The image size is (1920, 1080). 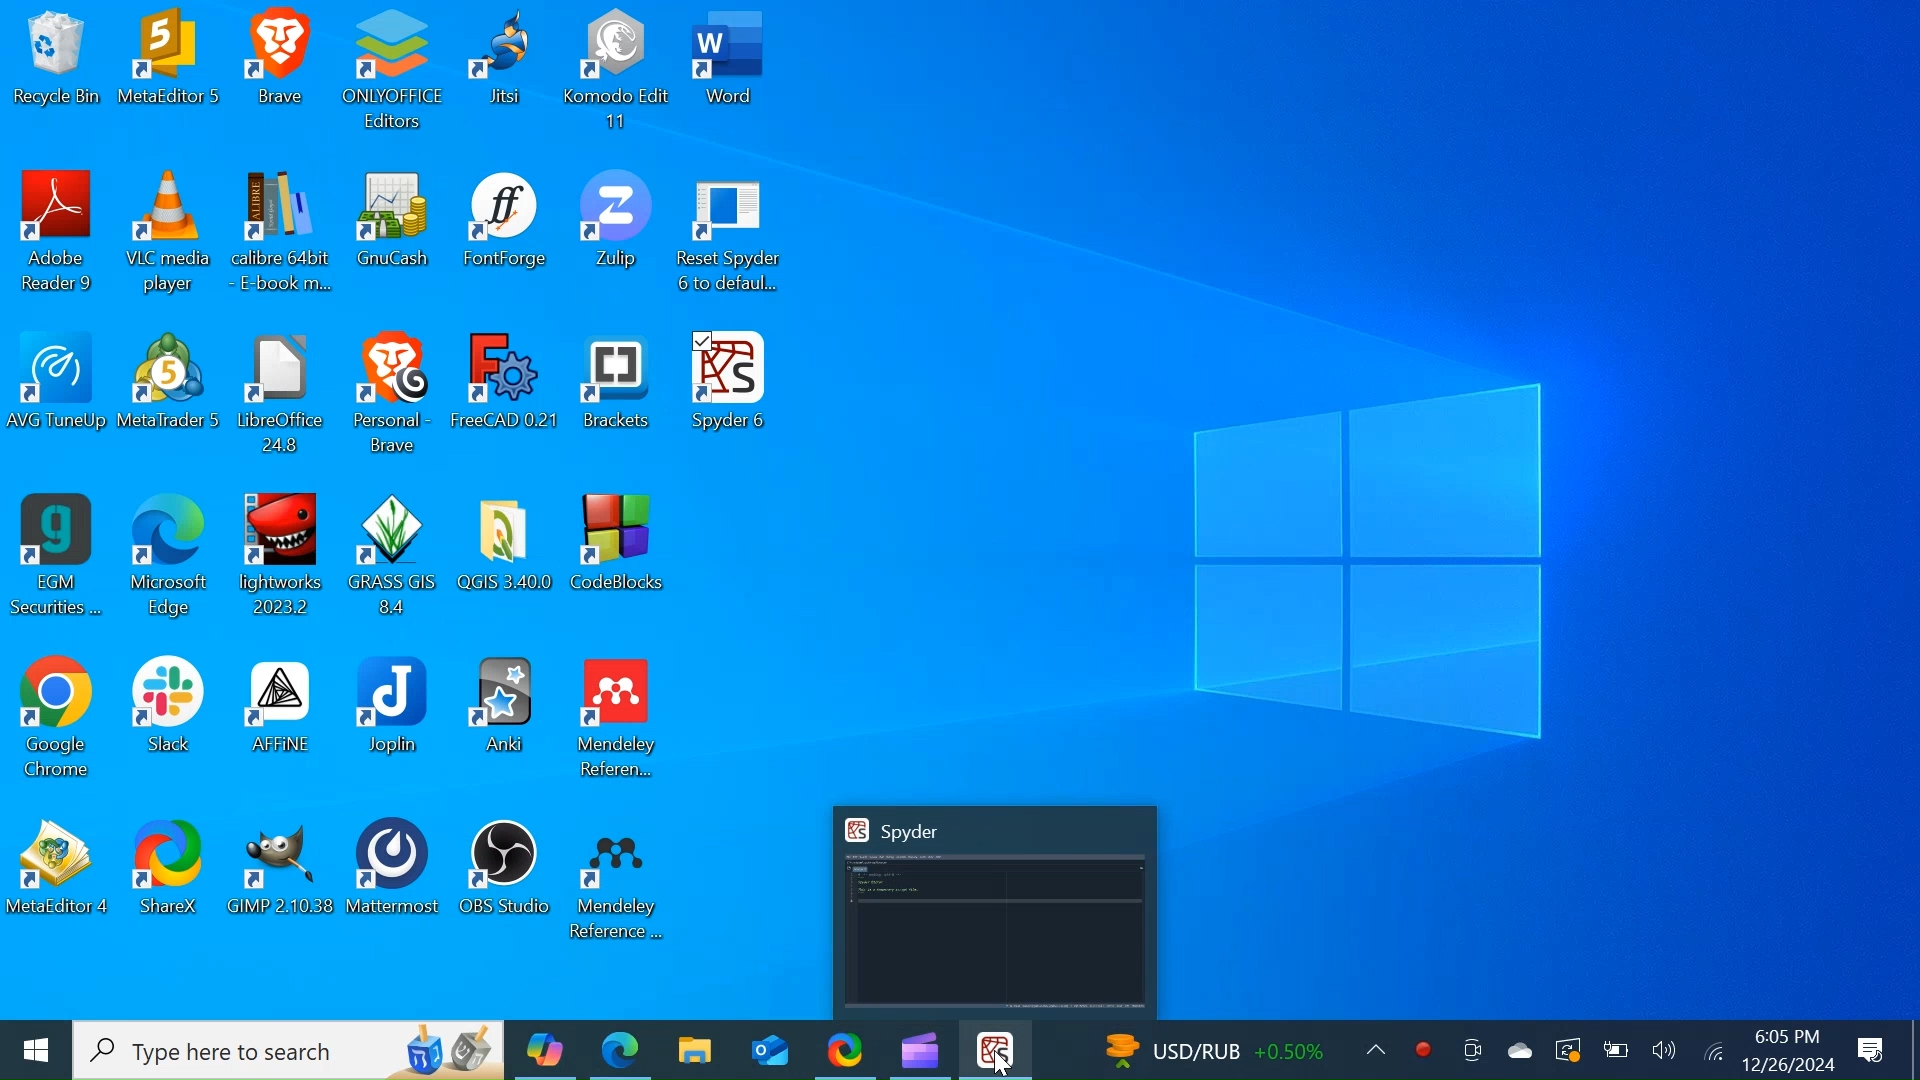 What do you see at coordinates (511, 562) in the screenshot?
I see `Folder` at bounding box center [511, 562].